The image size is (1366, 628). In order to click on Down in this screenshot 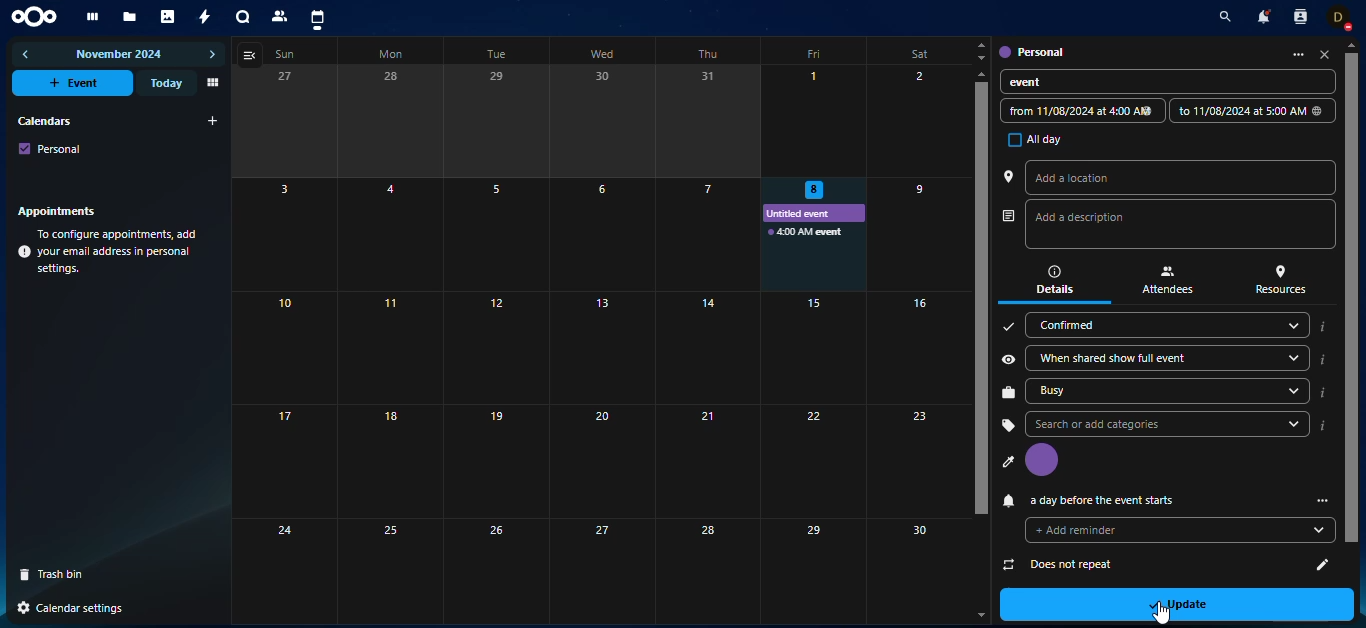, I will do `click(980, 58)`.